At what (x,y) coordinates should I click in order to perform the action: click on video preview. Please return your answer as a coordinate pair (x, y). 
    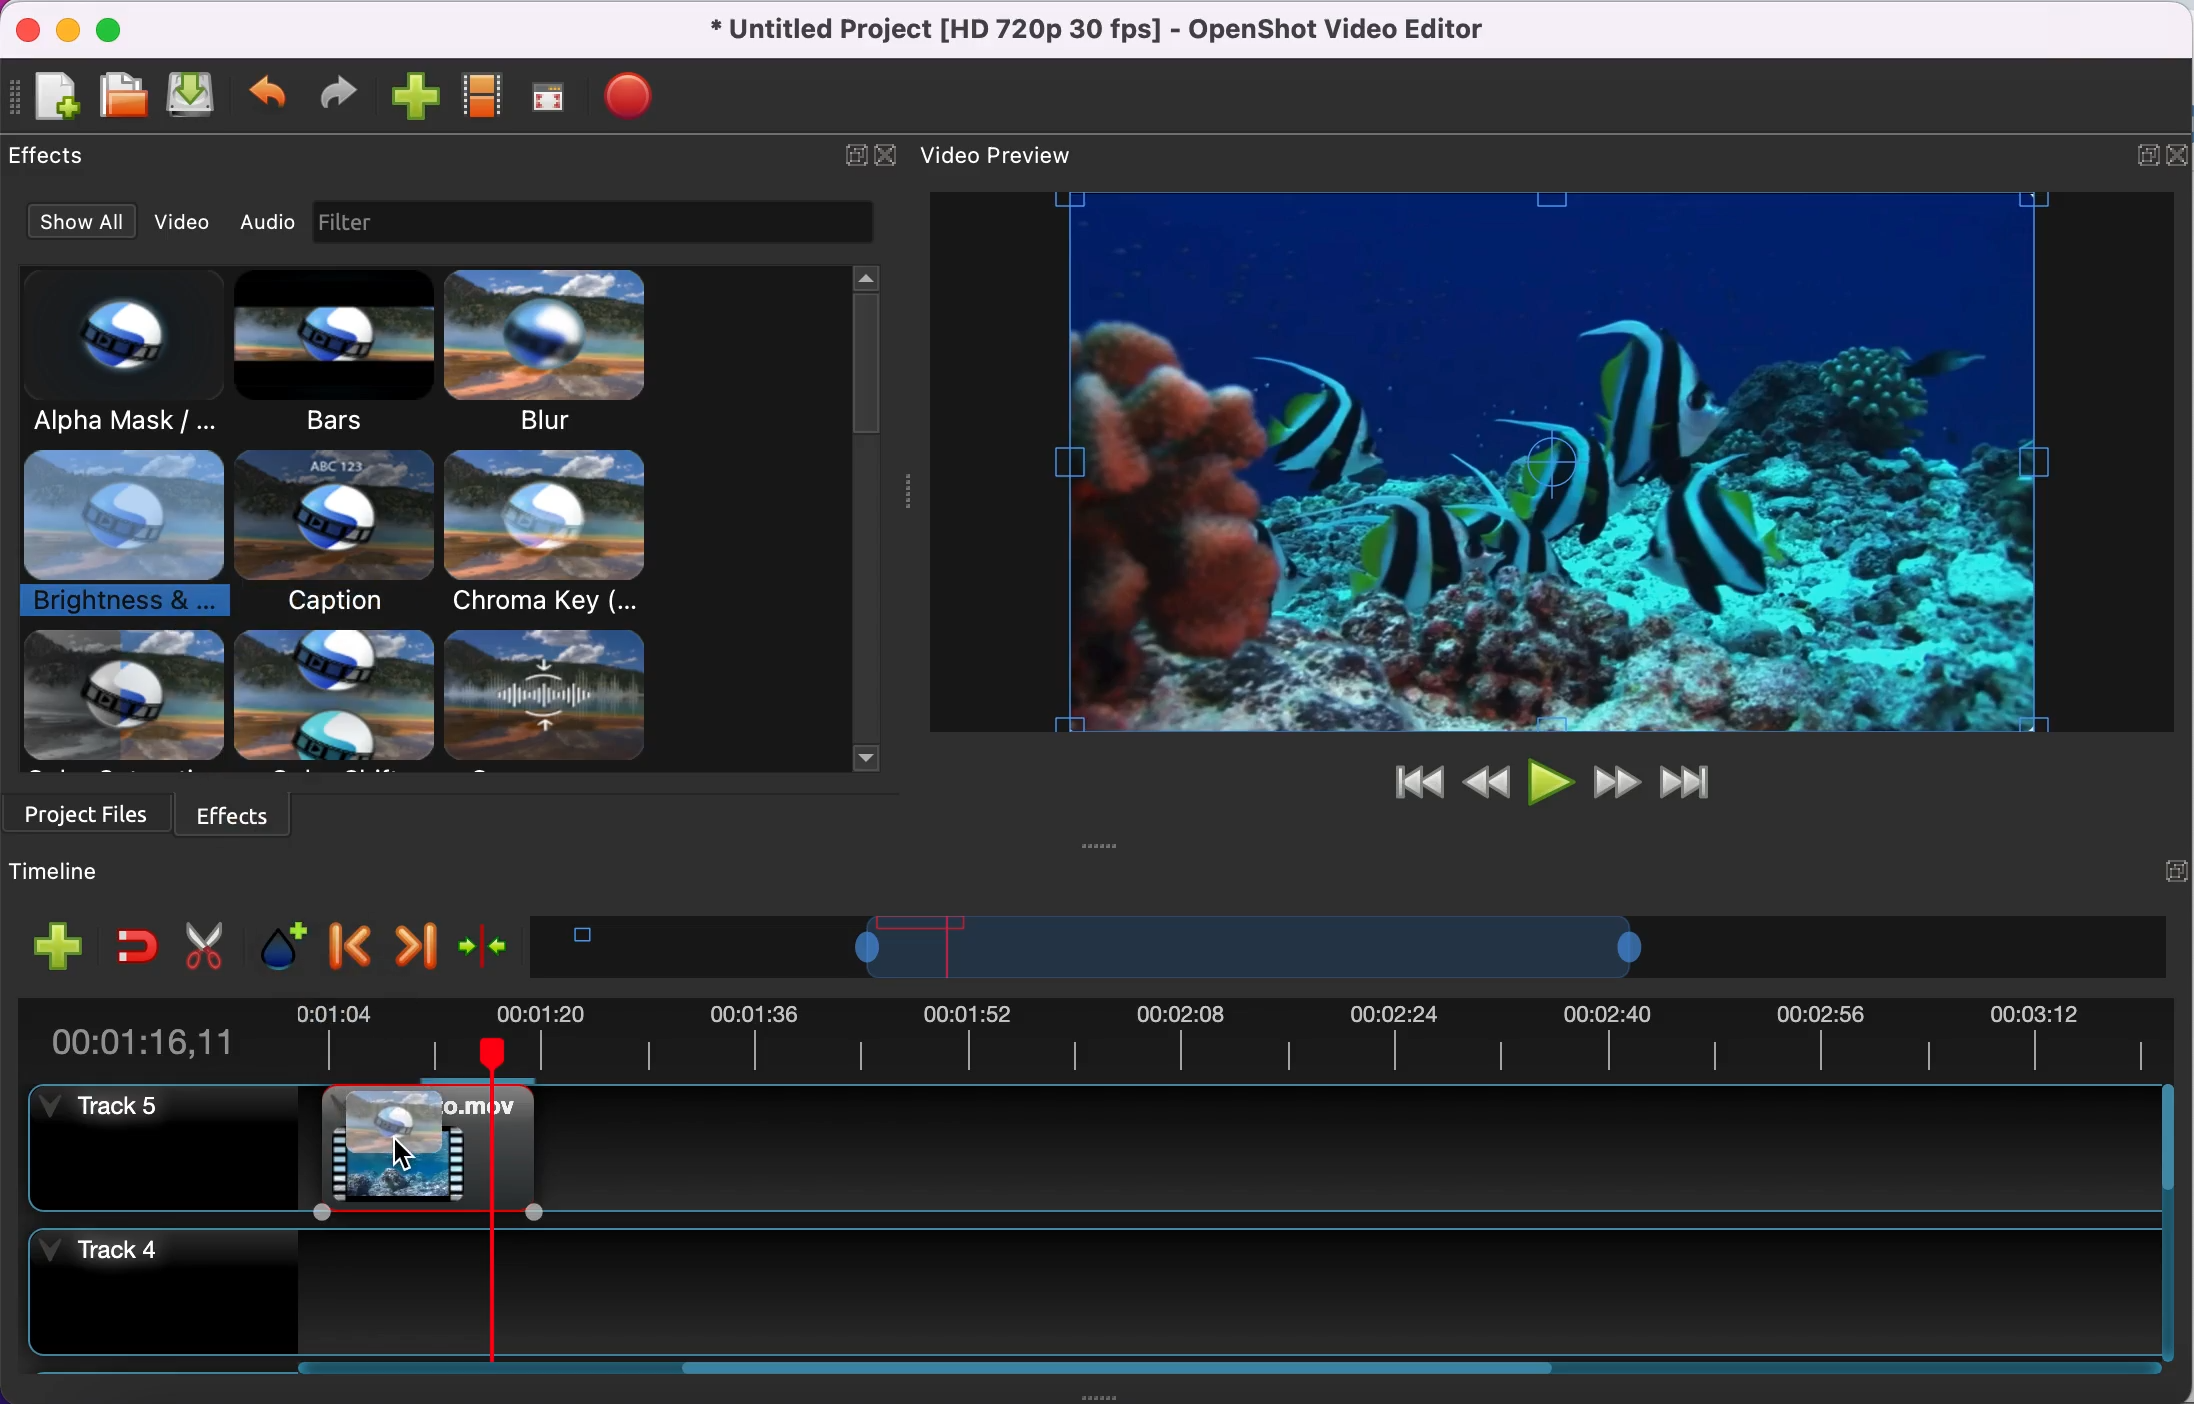
    Looking at the image, I should click on (1548, 465).